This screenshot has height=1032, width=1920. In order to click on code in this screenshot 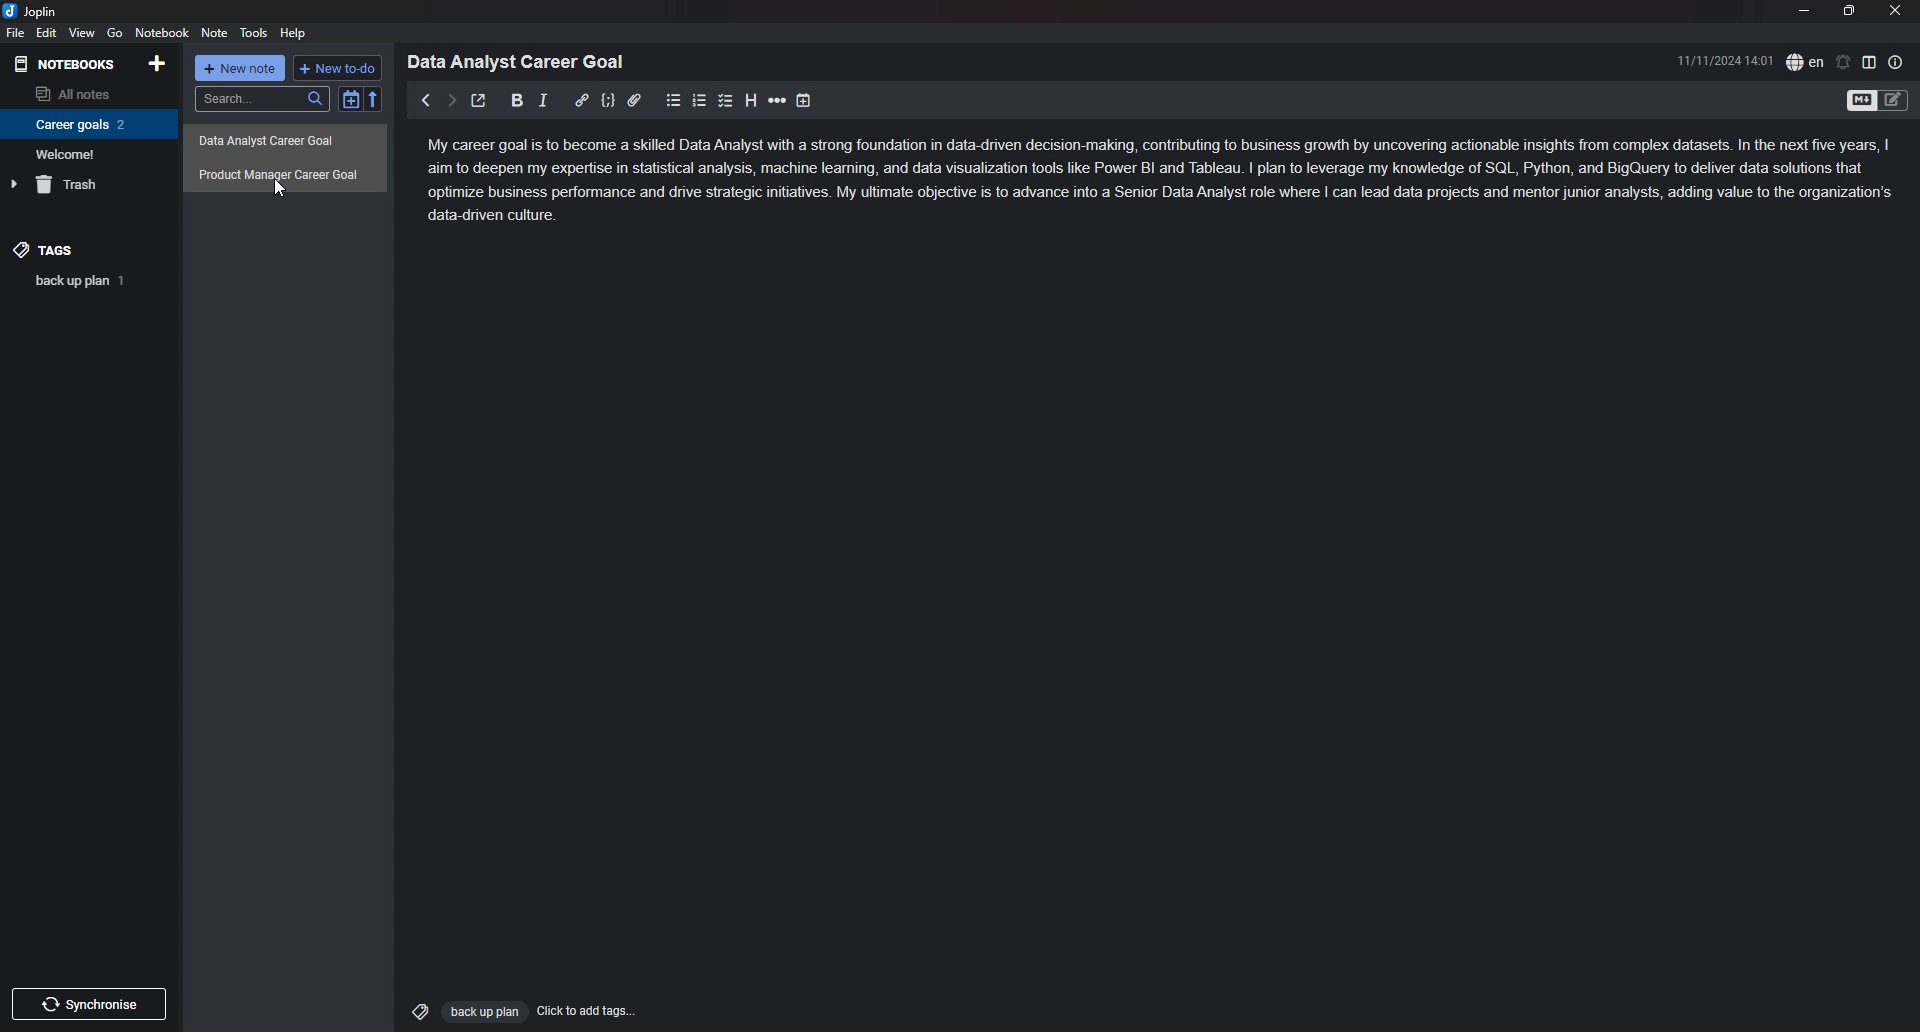, I will do `click(608, 101)`.